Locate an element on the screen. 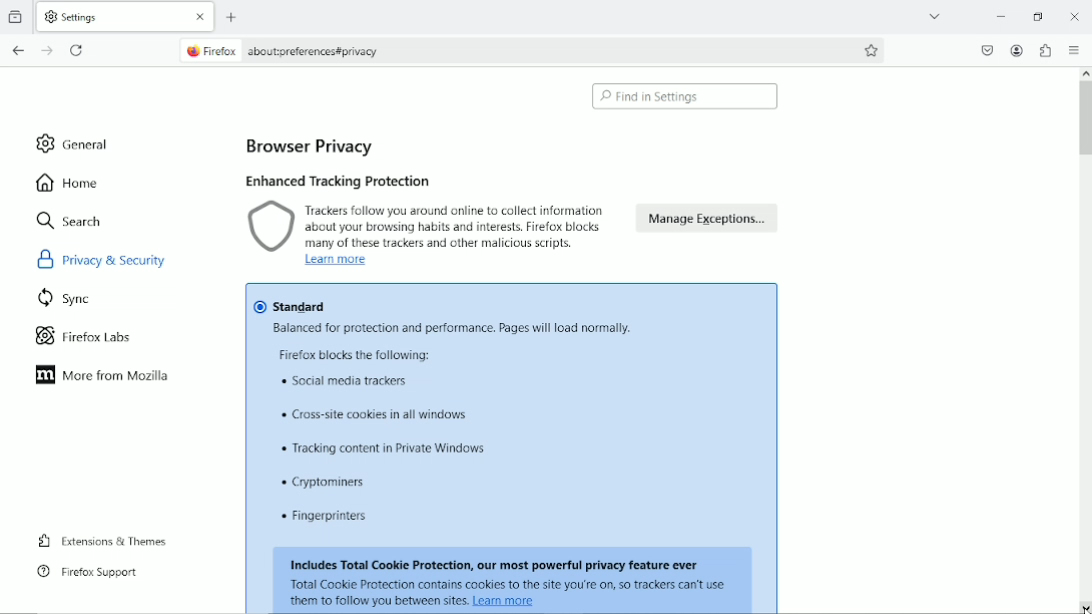 The image size is (1092, 614). find in settings is located at coordinates (685, 97).